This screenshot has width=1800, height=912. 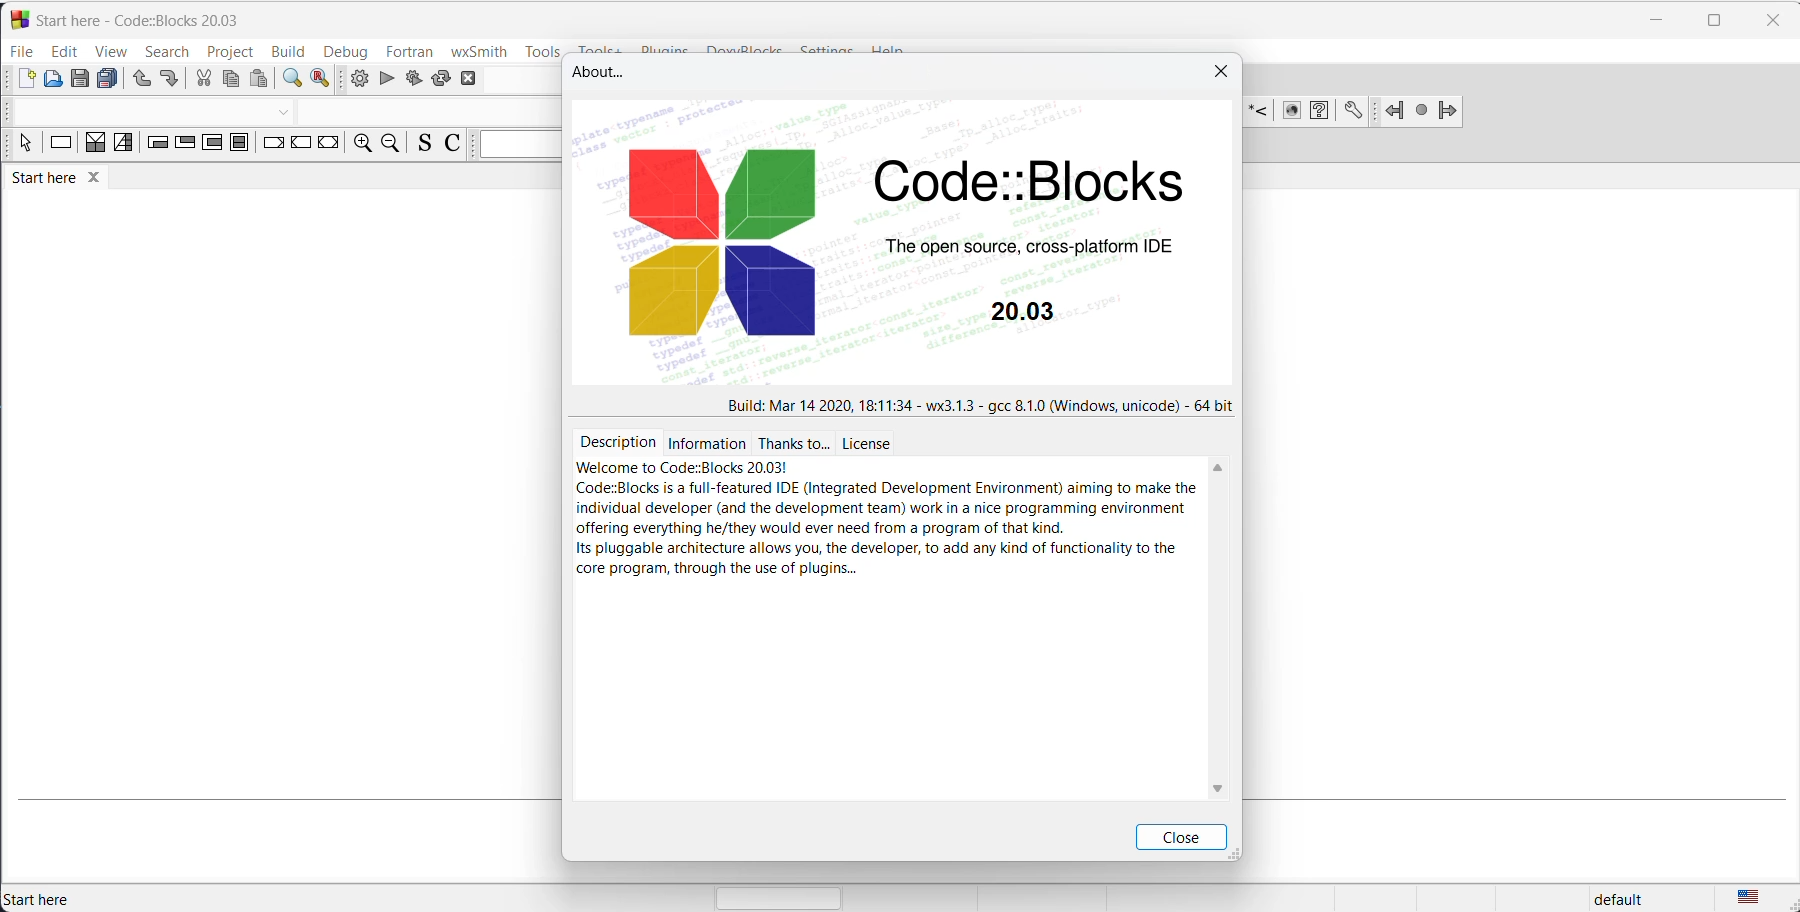 I want to click on start here, so click(x=44, y=900).